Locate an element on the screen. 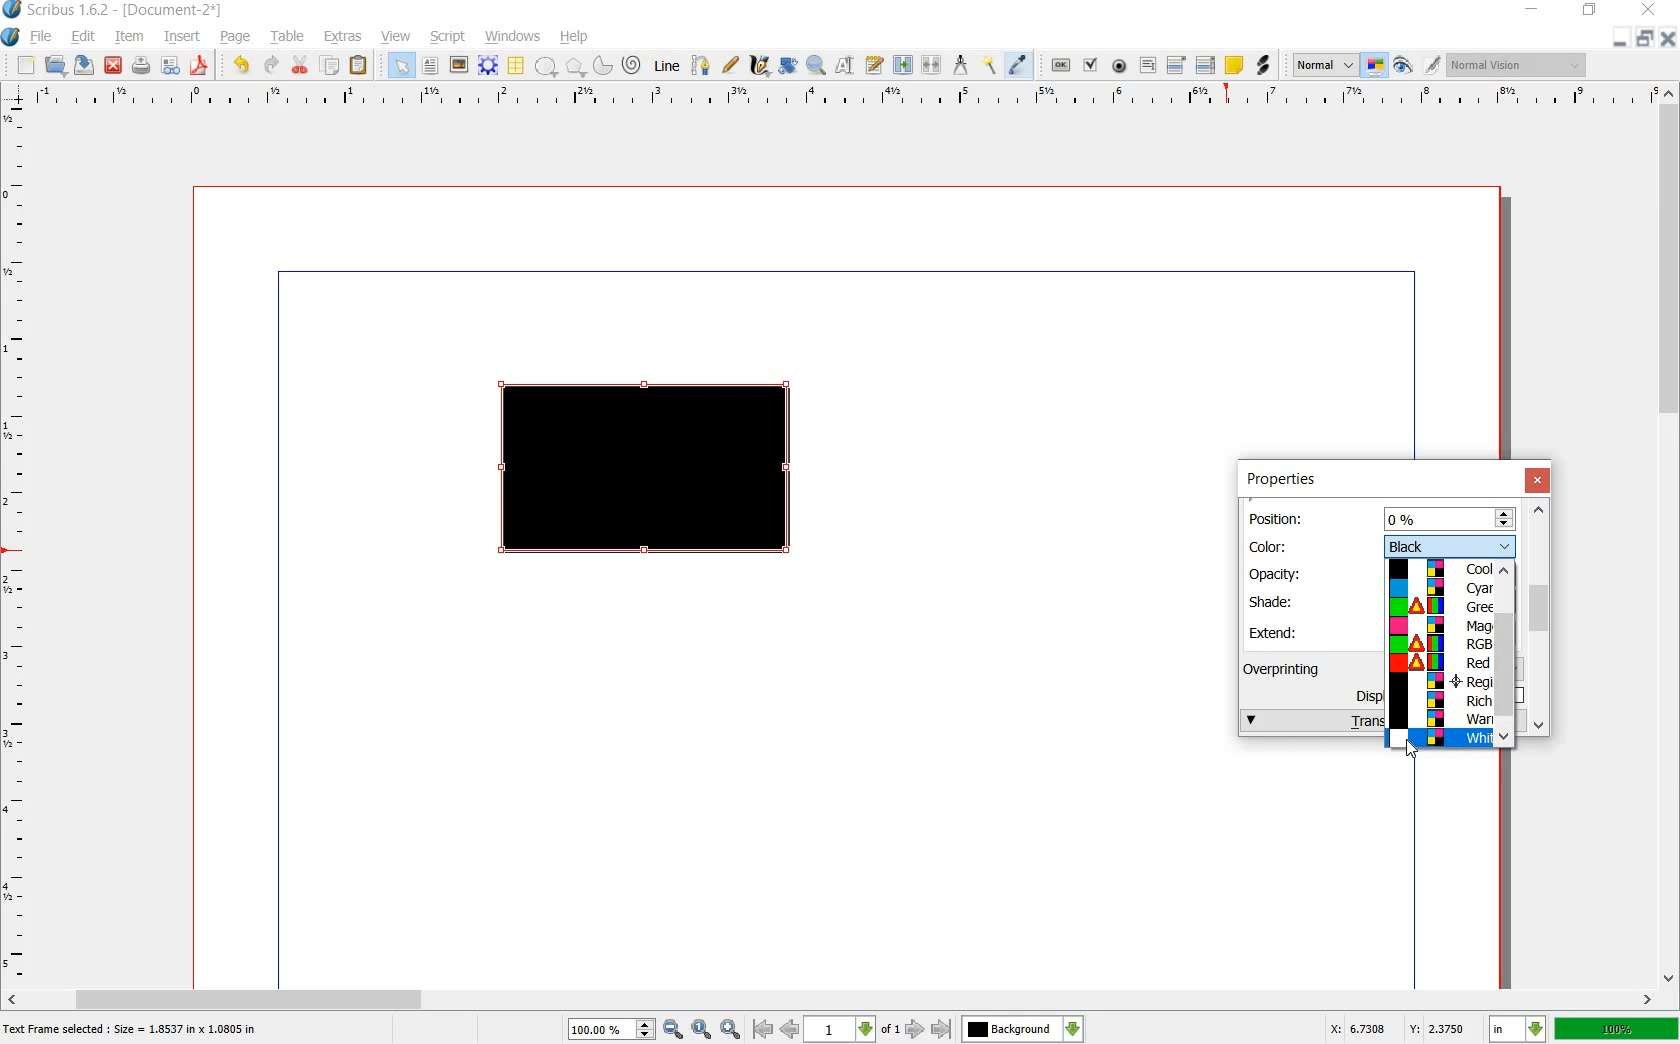  visual appearance of the display is located at coordinates (1520, 64).